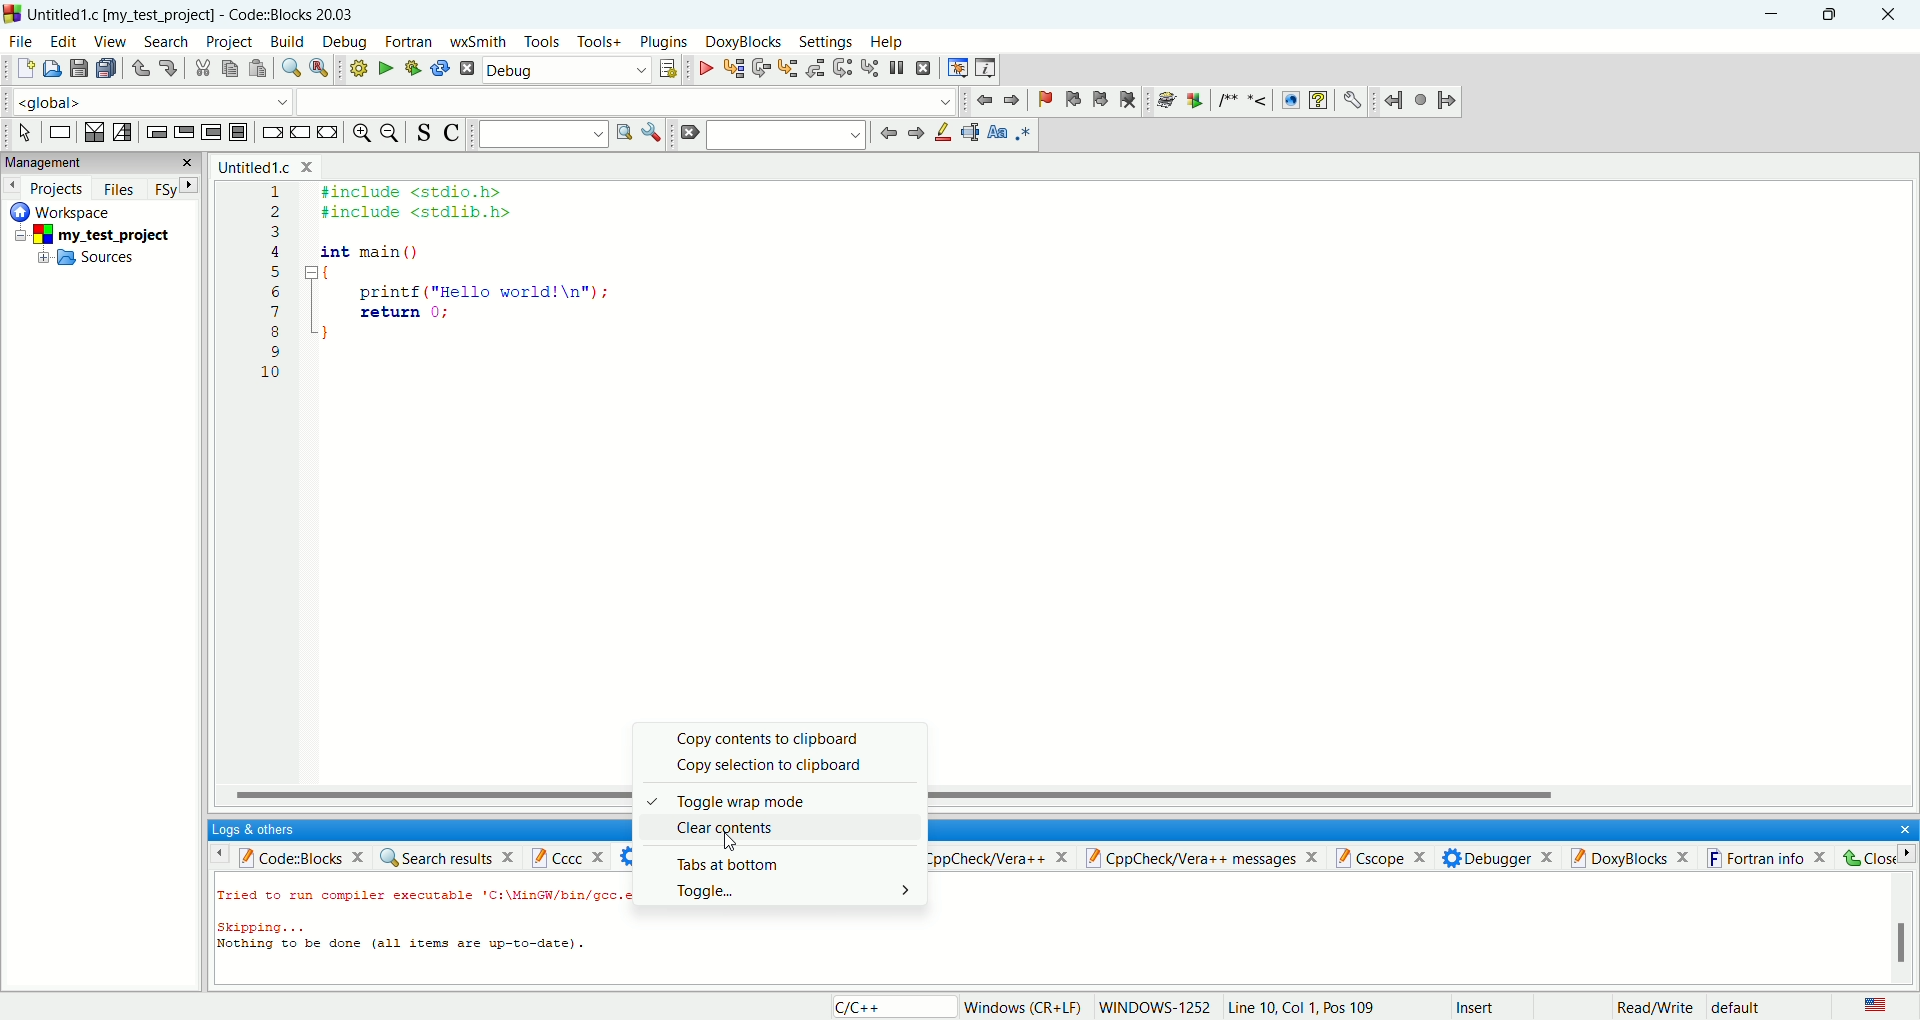 The height and width of the screenshot is (1020, 1920). What do you see at coordinates (137, 69) in the screenshot?
I see `undo` at bounding box center [137, 69].